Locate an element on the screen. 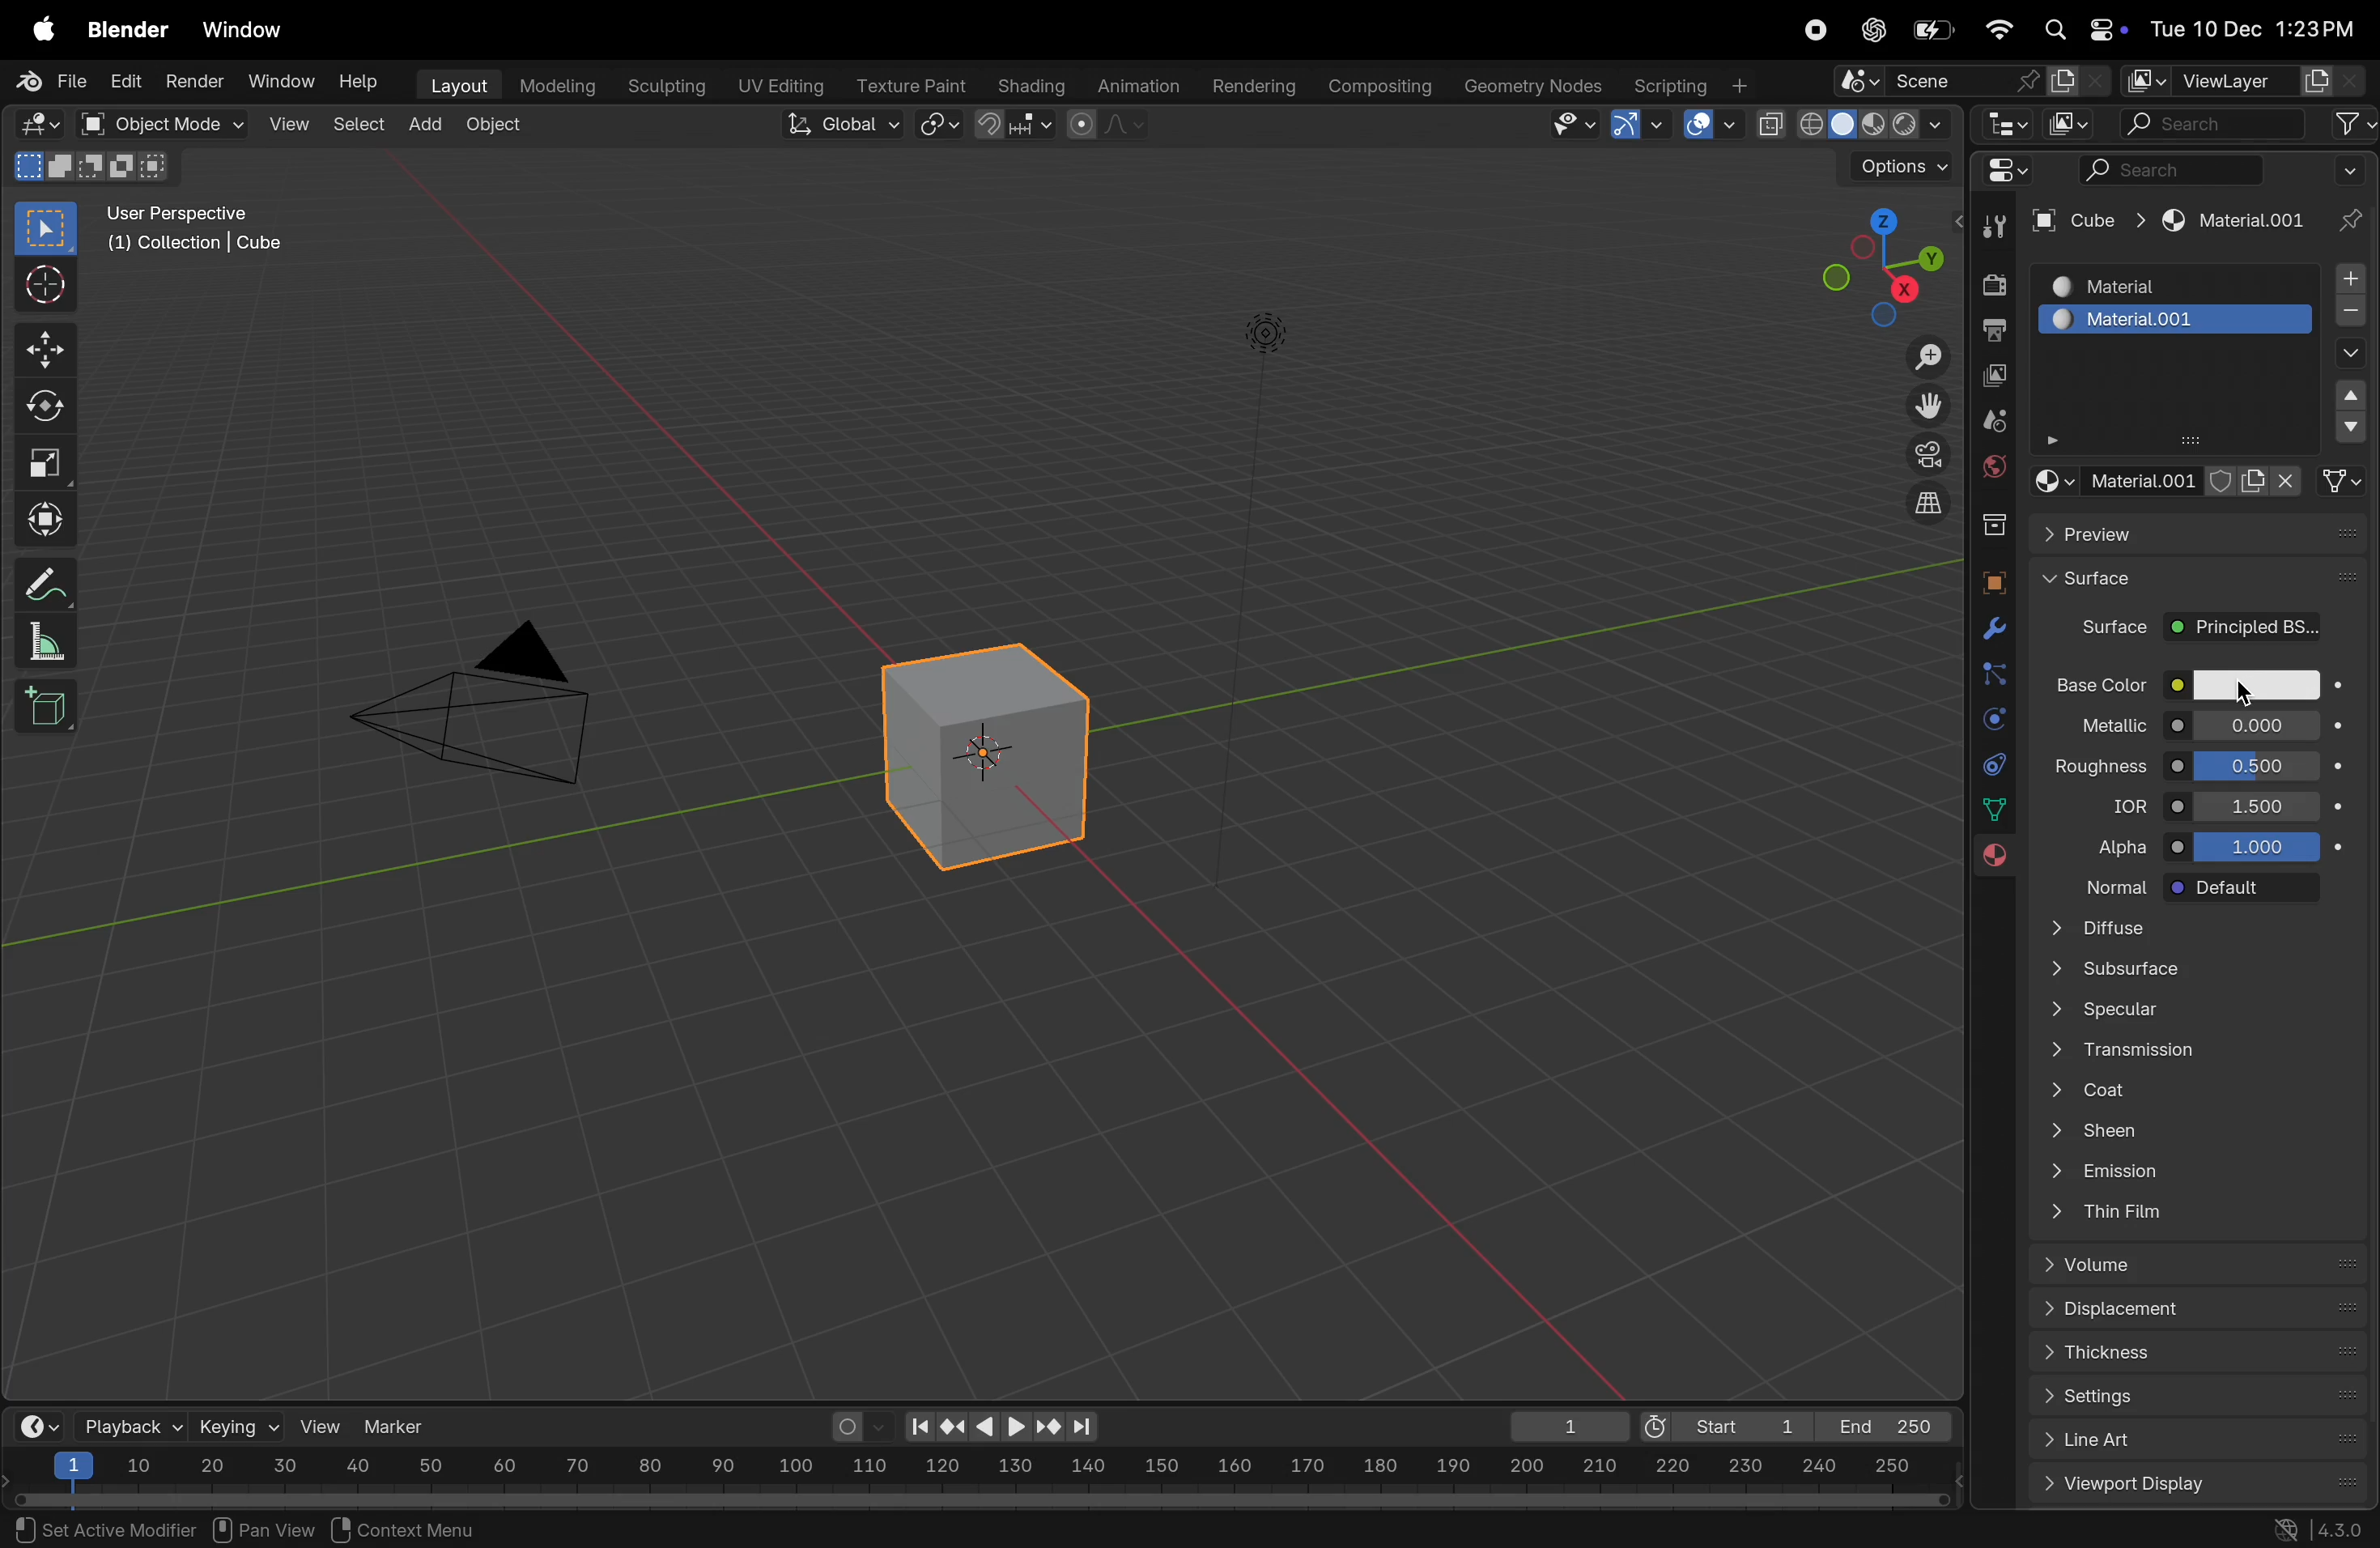 The height and width of the screenshot is (1548, 2380). world is located at coordinates (1994, 463).